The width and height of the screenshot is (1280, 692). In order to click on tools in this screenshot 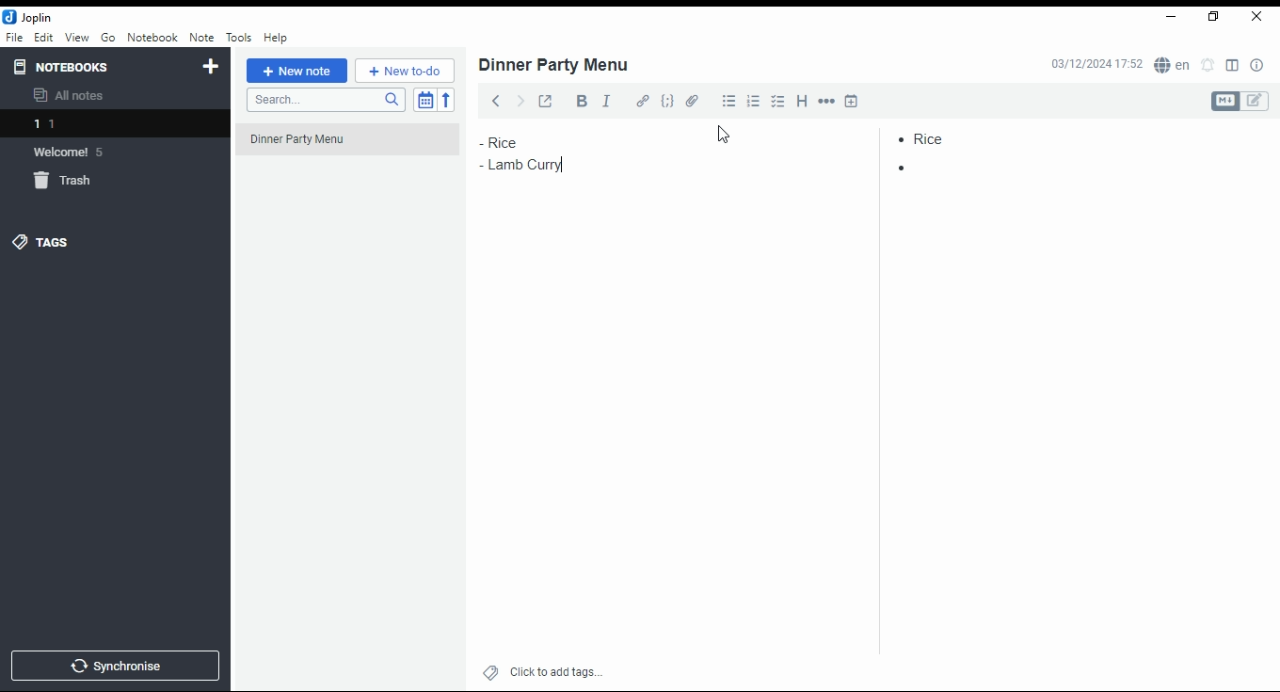, I will do `click(238, 36)`.